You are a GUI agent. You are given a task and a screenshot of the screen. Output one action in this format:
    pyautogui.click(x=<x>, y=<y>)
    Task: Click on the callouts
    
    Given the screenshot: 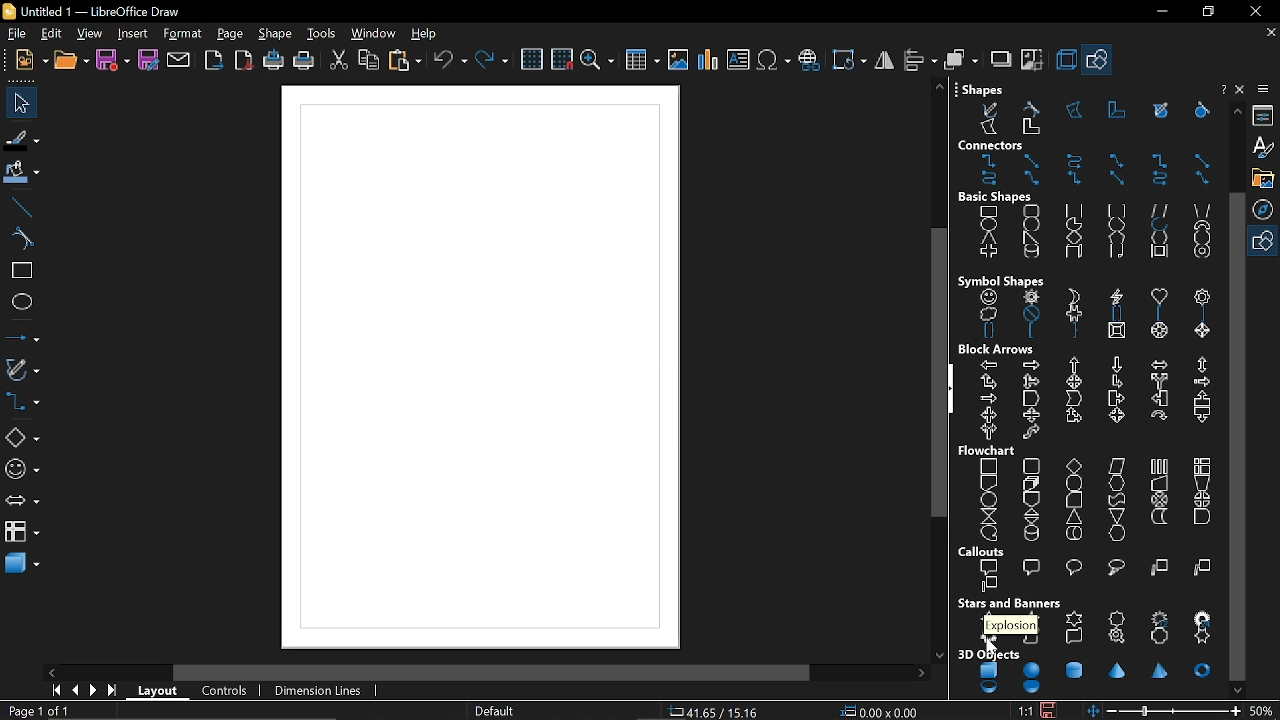 What is the action you would take?
    pyautogui.click(x=1090, y=569)
    